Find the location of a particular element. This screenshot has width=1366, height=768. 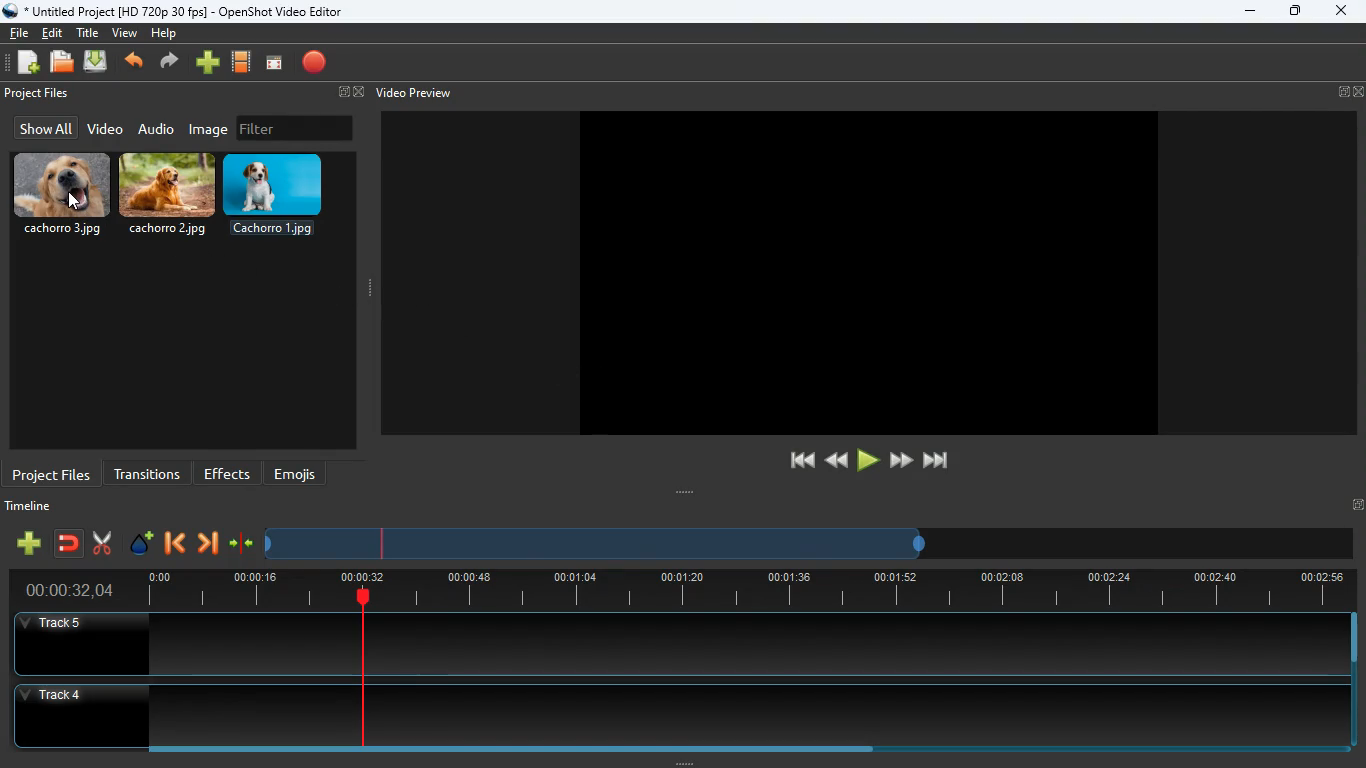

back is located at coordinates (173, 545).